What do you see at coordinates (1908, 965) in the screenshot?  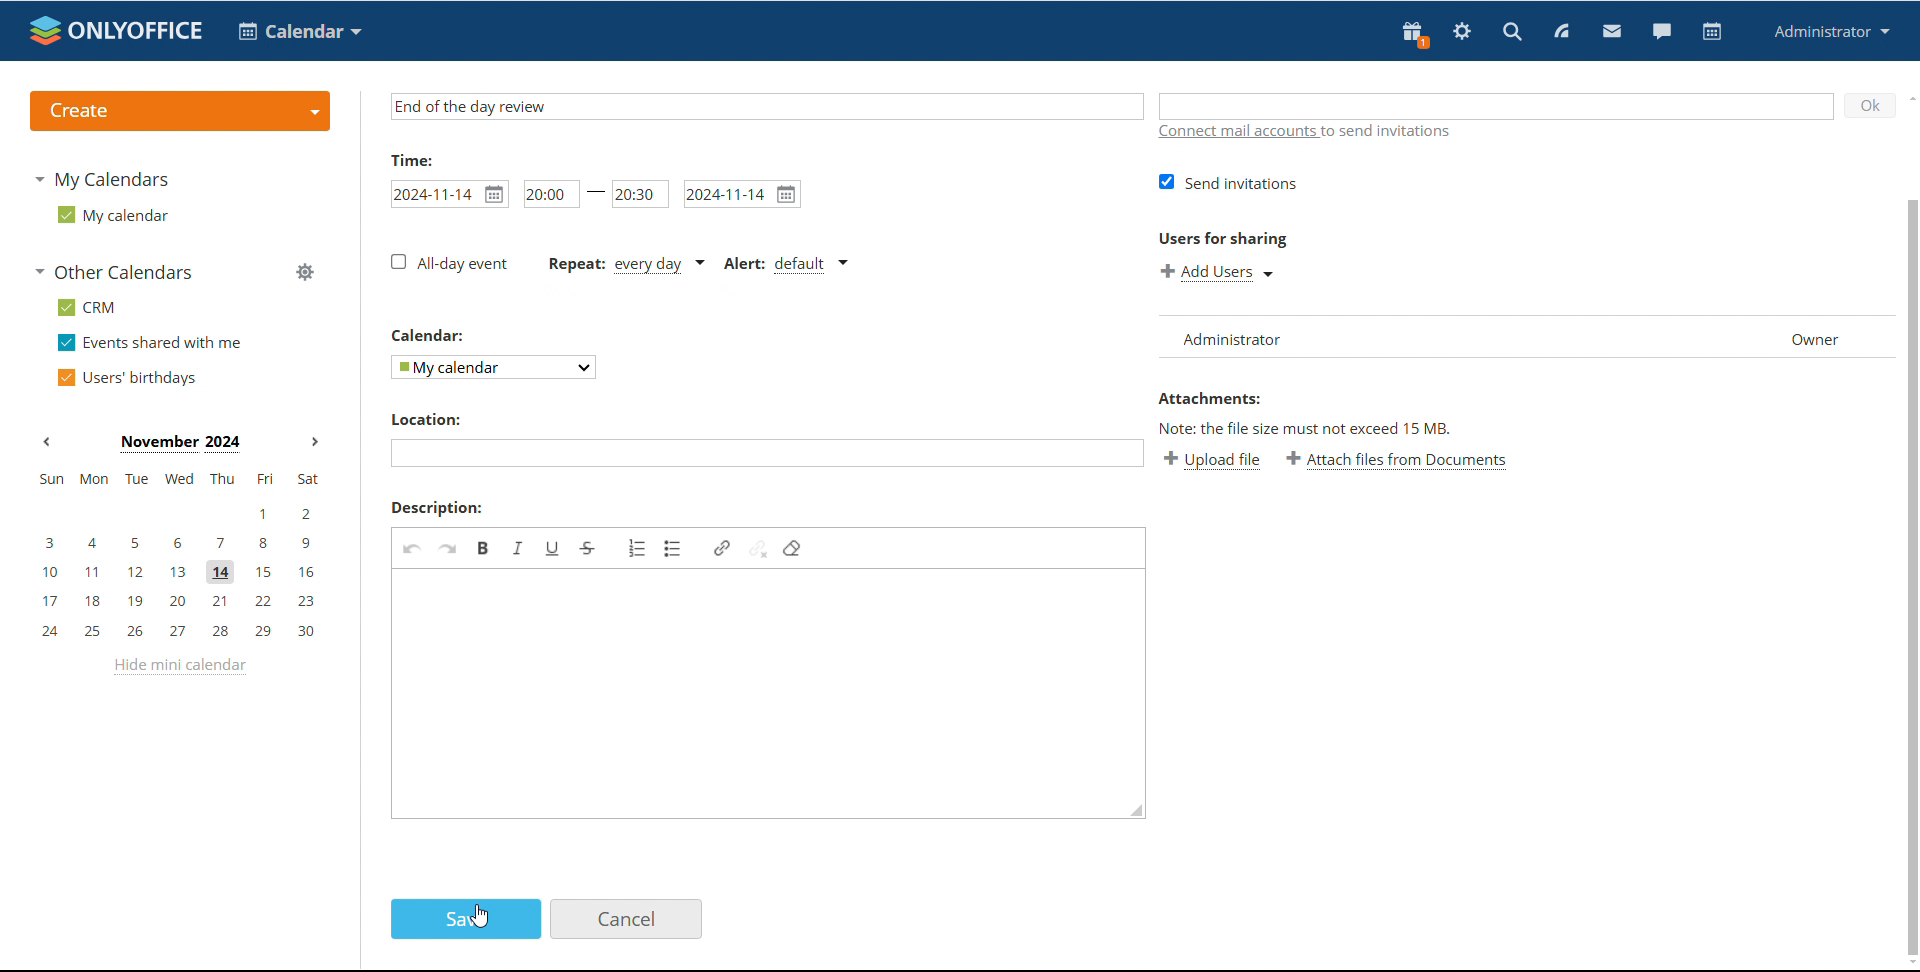 I see `Scroll down` at bounding box center [1908, 965].